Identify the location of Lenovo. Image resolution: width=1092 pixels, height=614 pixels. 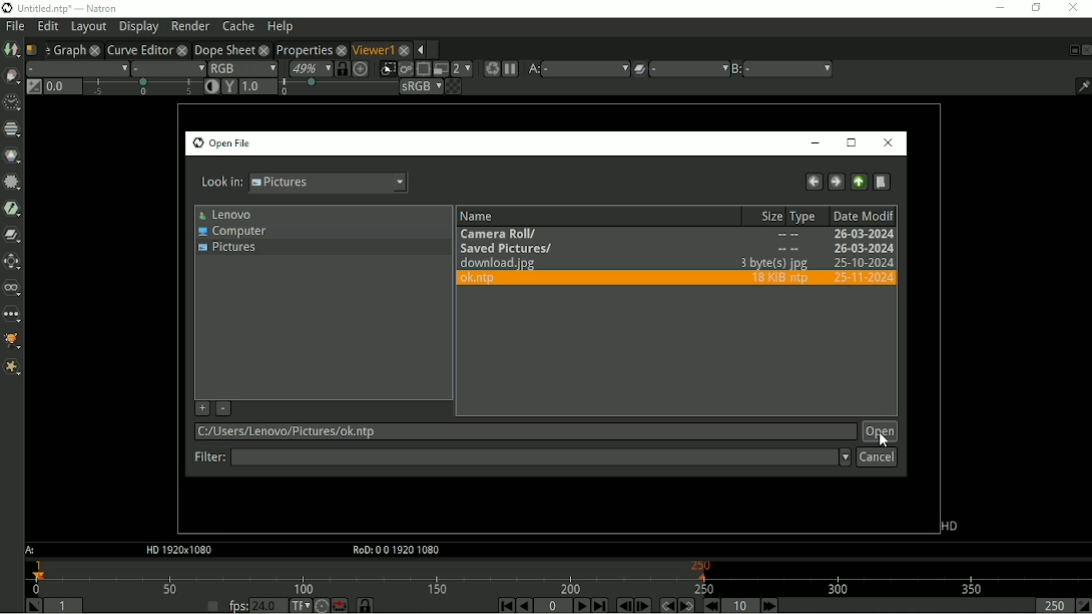
(224, 215).